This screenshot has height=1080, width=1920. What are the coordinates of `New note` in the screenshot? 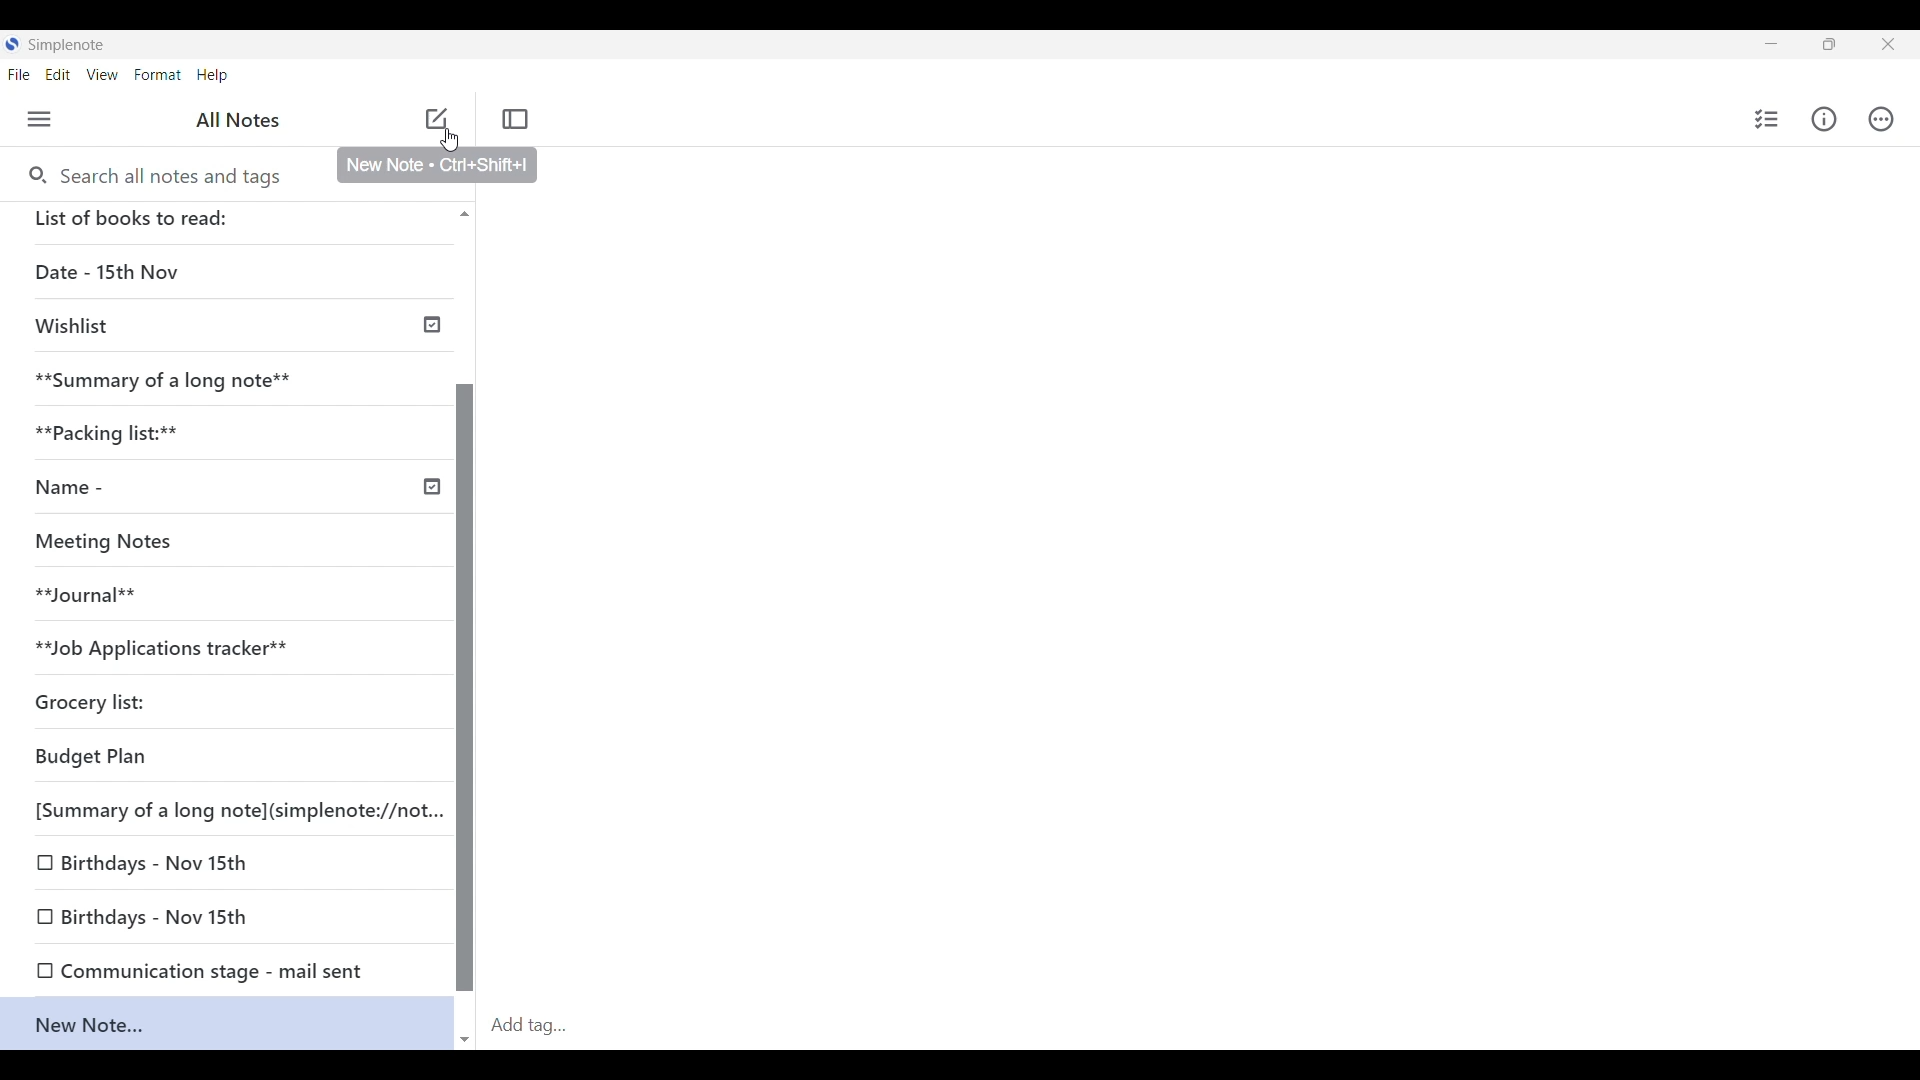 It's located at (436, 118).